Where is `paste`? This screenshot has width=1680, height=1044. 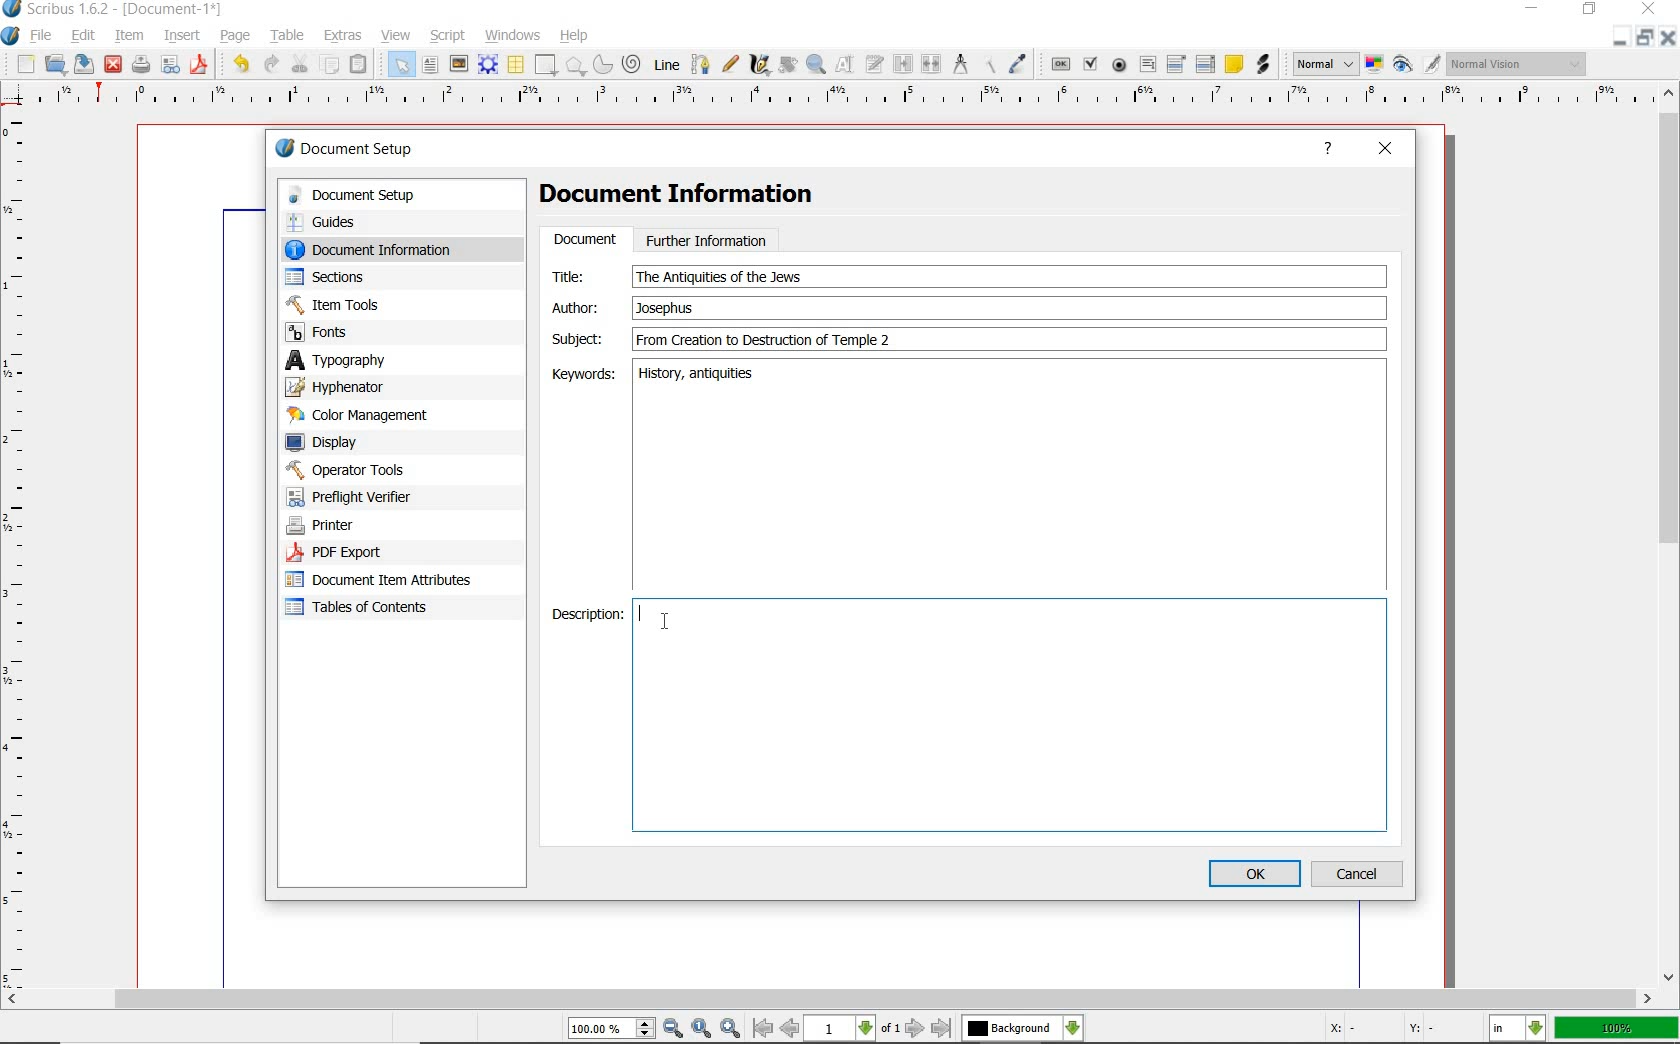
paste is located at coordinates (362, 63).